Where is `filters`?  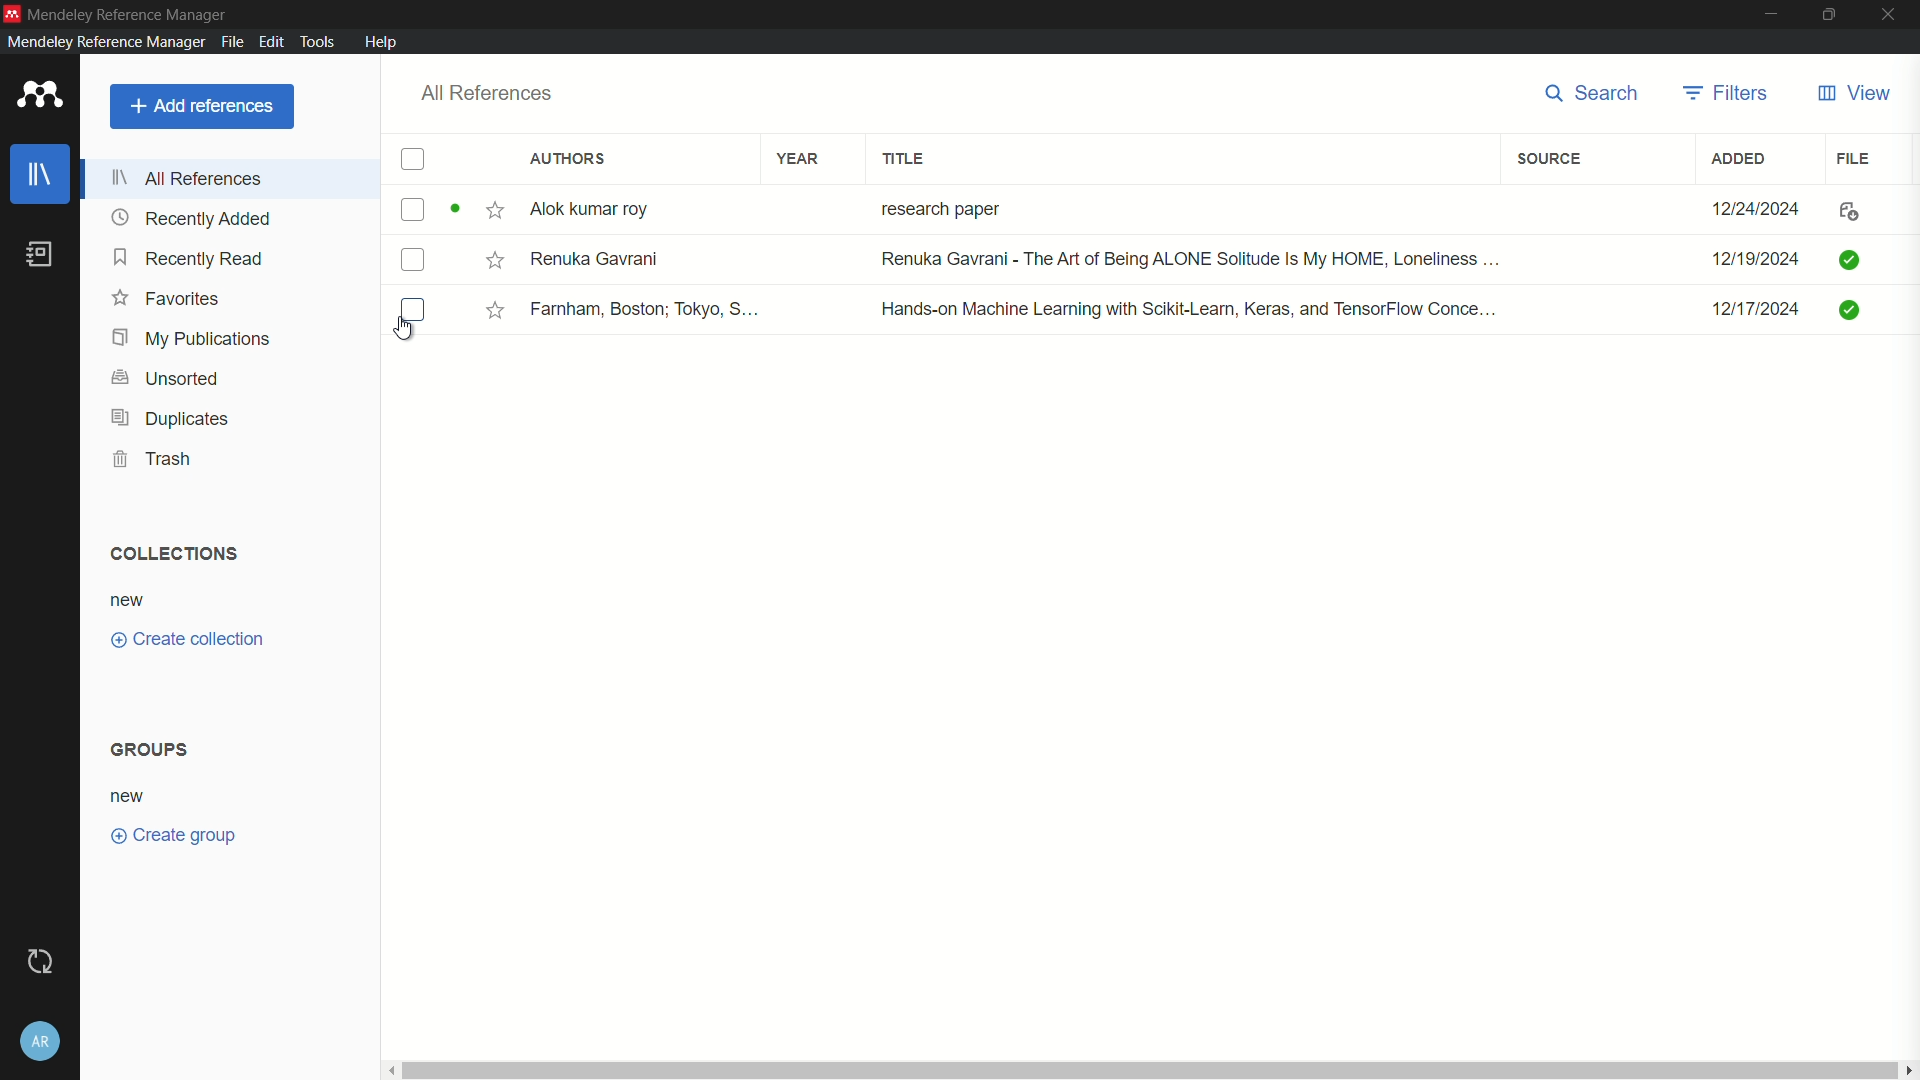 filters is located at coordinates (1724, 94).